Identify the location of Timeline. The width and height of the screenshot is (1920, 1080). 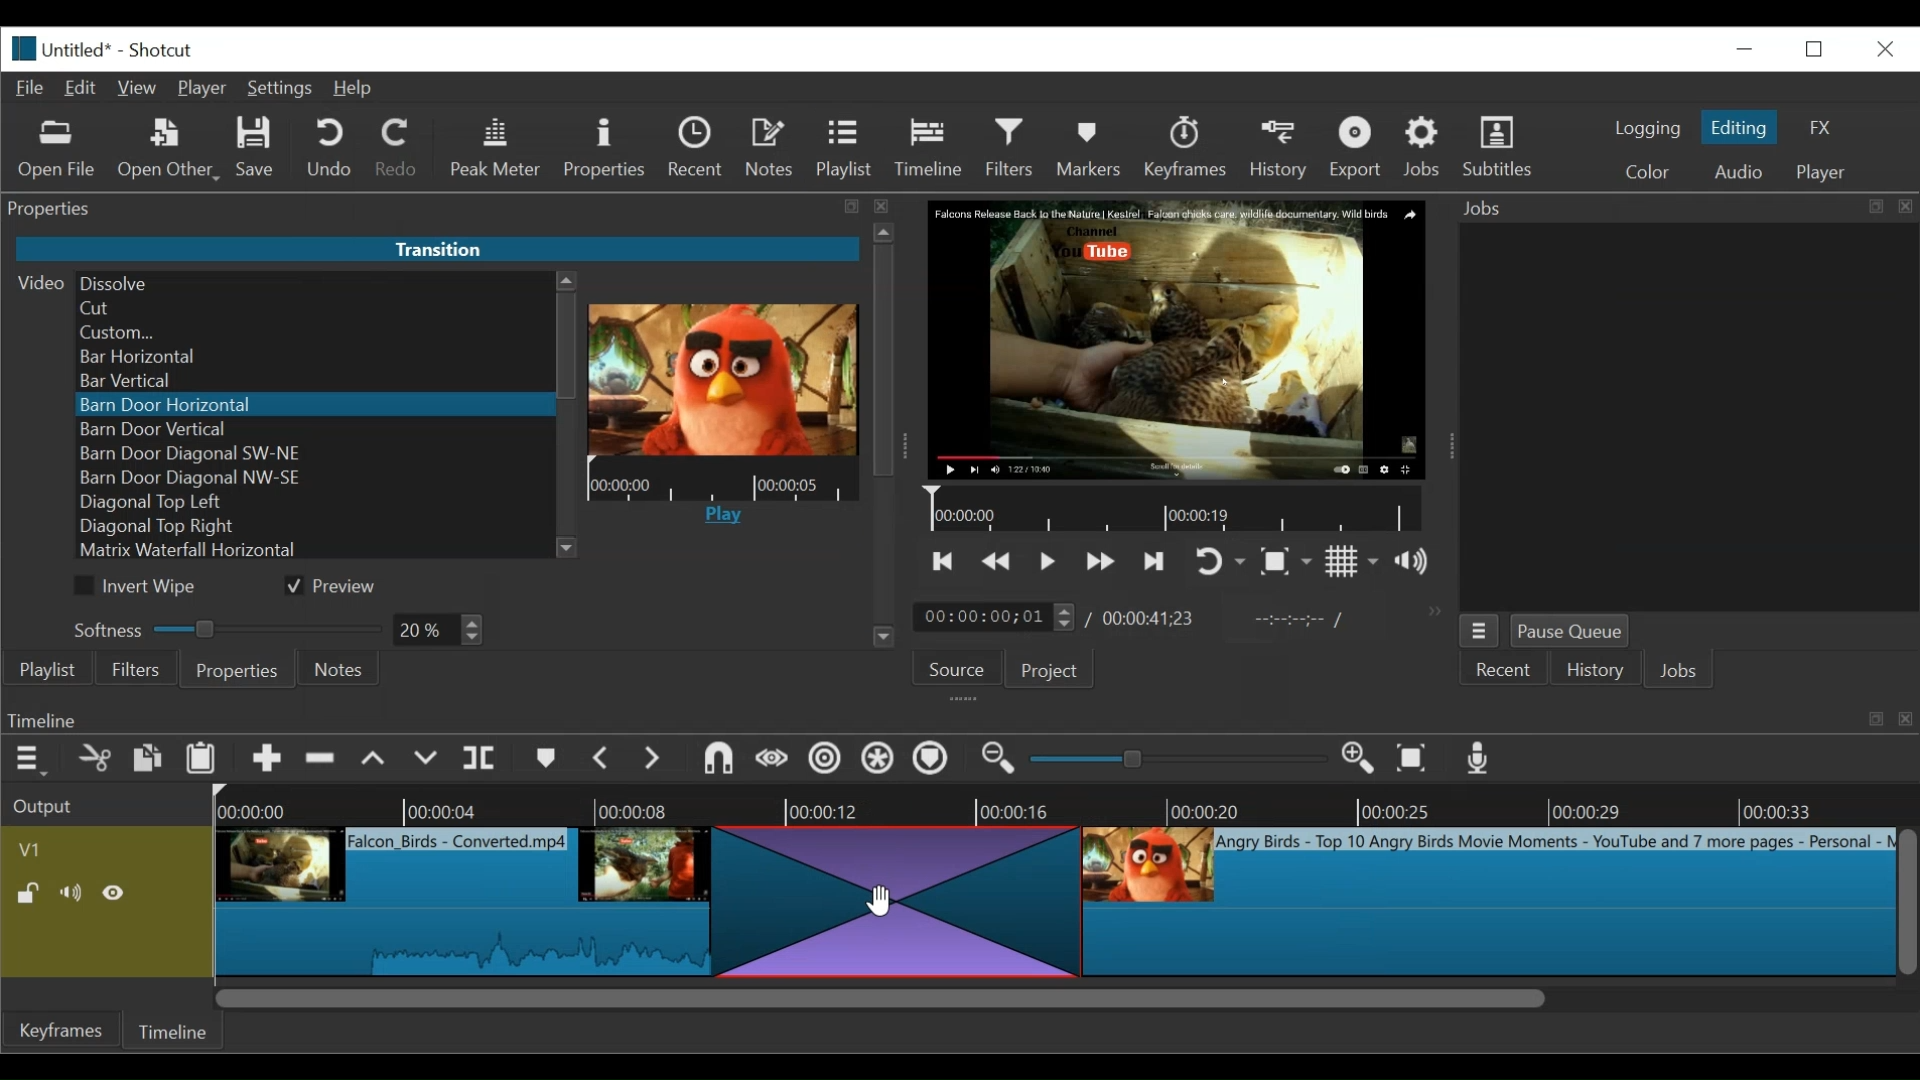
(181, 1031).